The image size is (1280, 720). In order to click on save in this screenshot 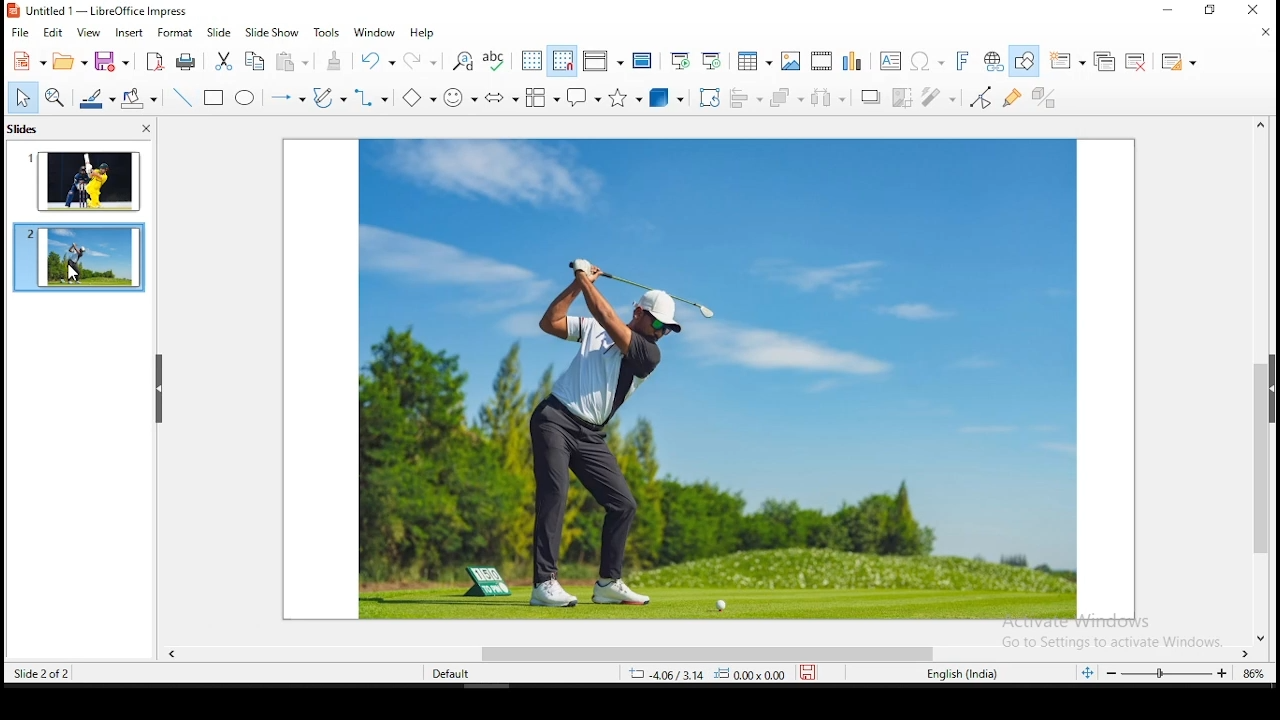, I will do `click(113, 63)`.